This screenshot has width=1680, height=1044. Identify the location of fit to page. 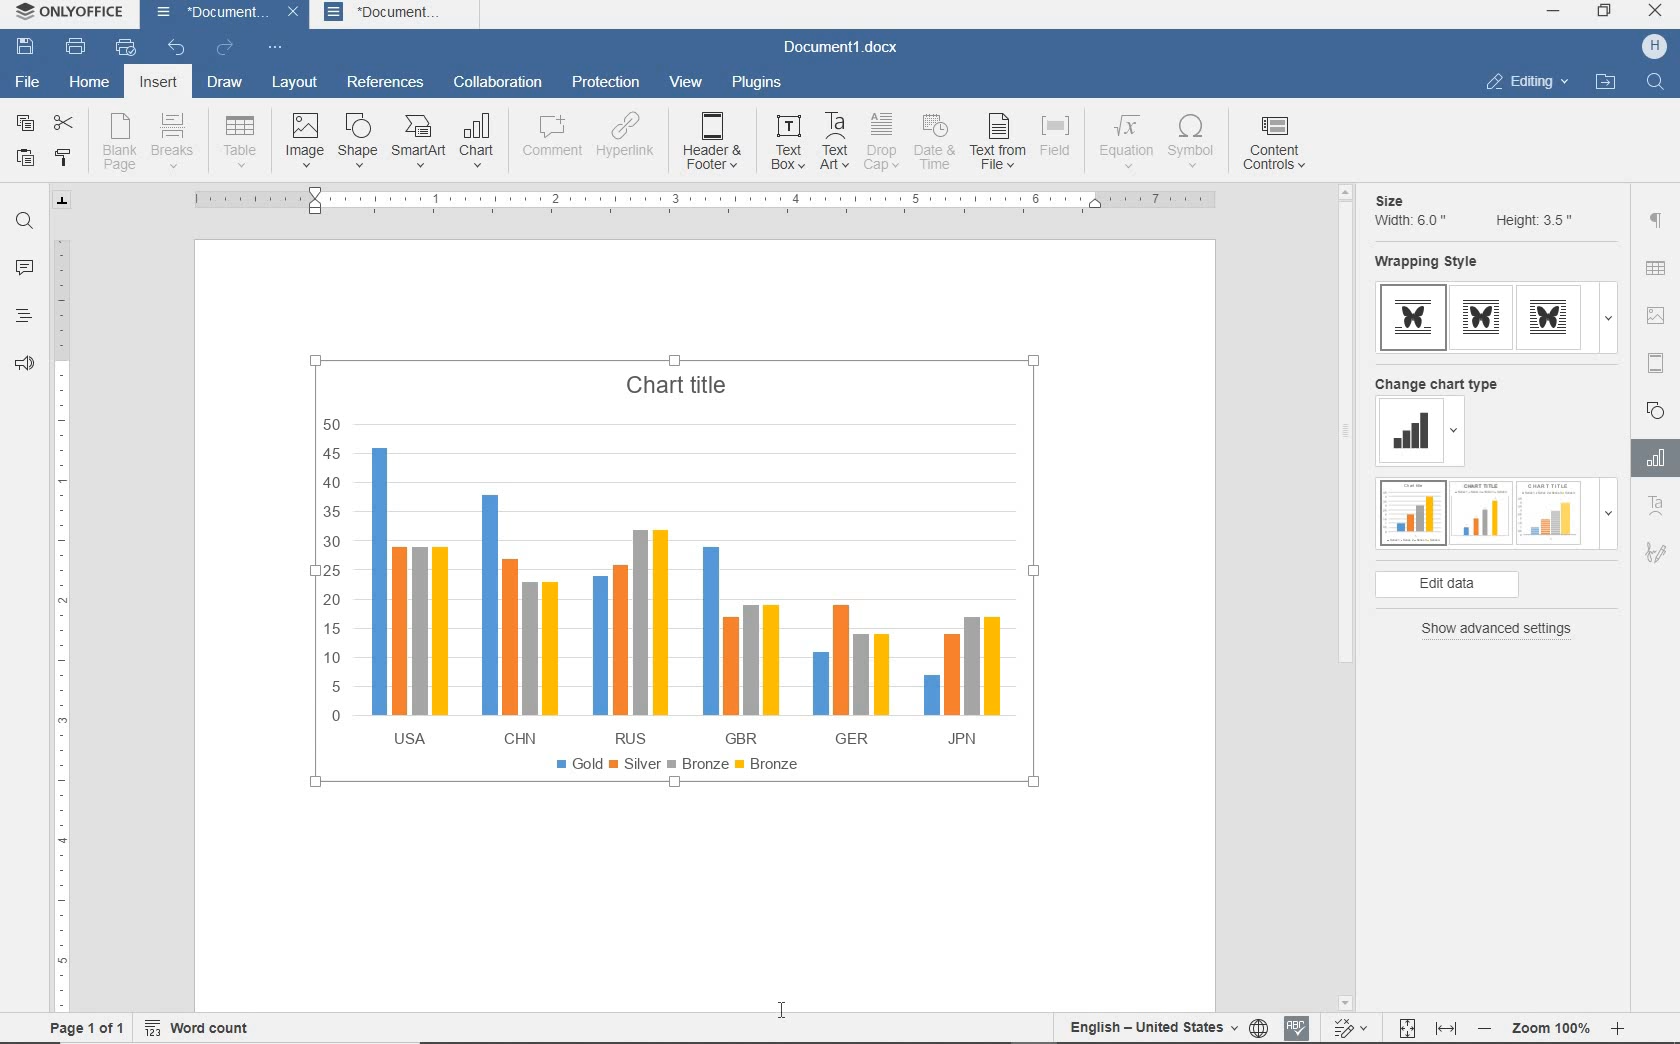
(1404, 1027).